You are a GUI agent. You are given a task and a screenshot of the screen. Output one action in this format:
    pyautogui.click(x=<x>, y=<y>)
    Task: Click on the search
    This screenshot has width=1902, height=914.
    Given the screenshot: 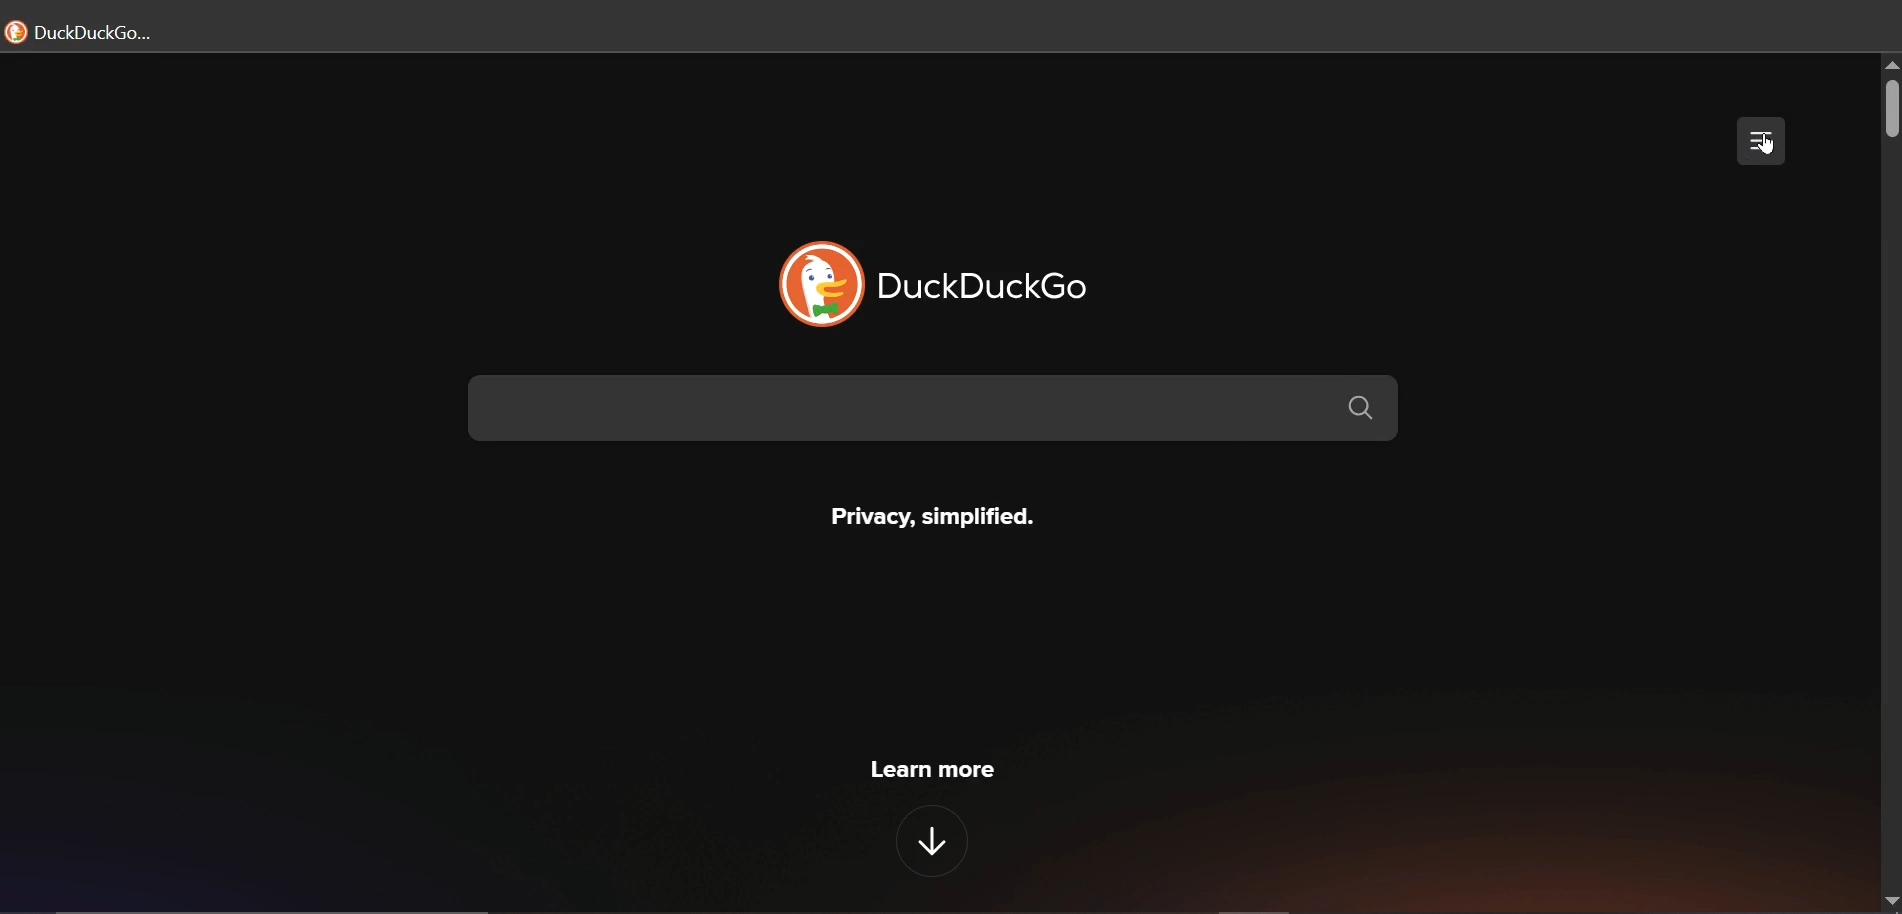 What is the action you would take?
    pyautogui.click(x=943, y=411)
    